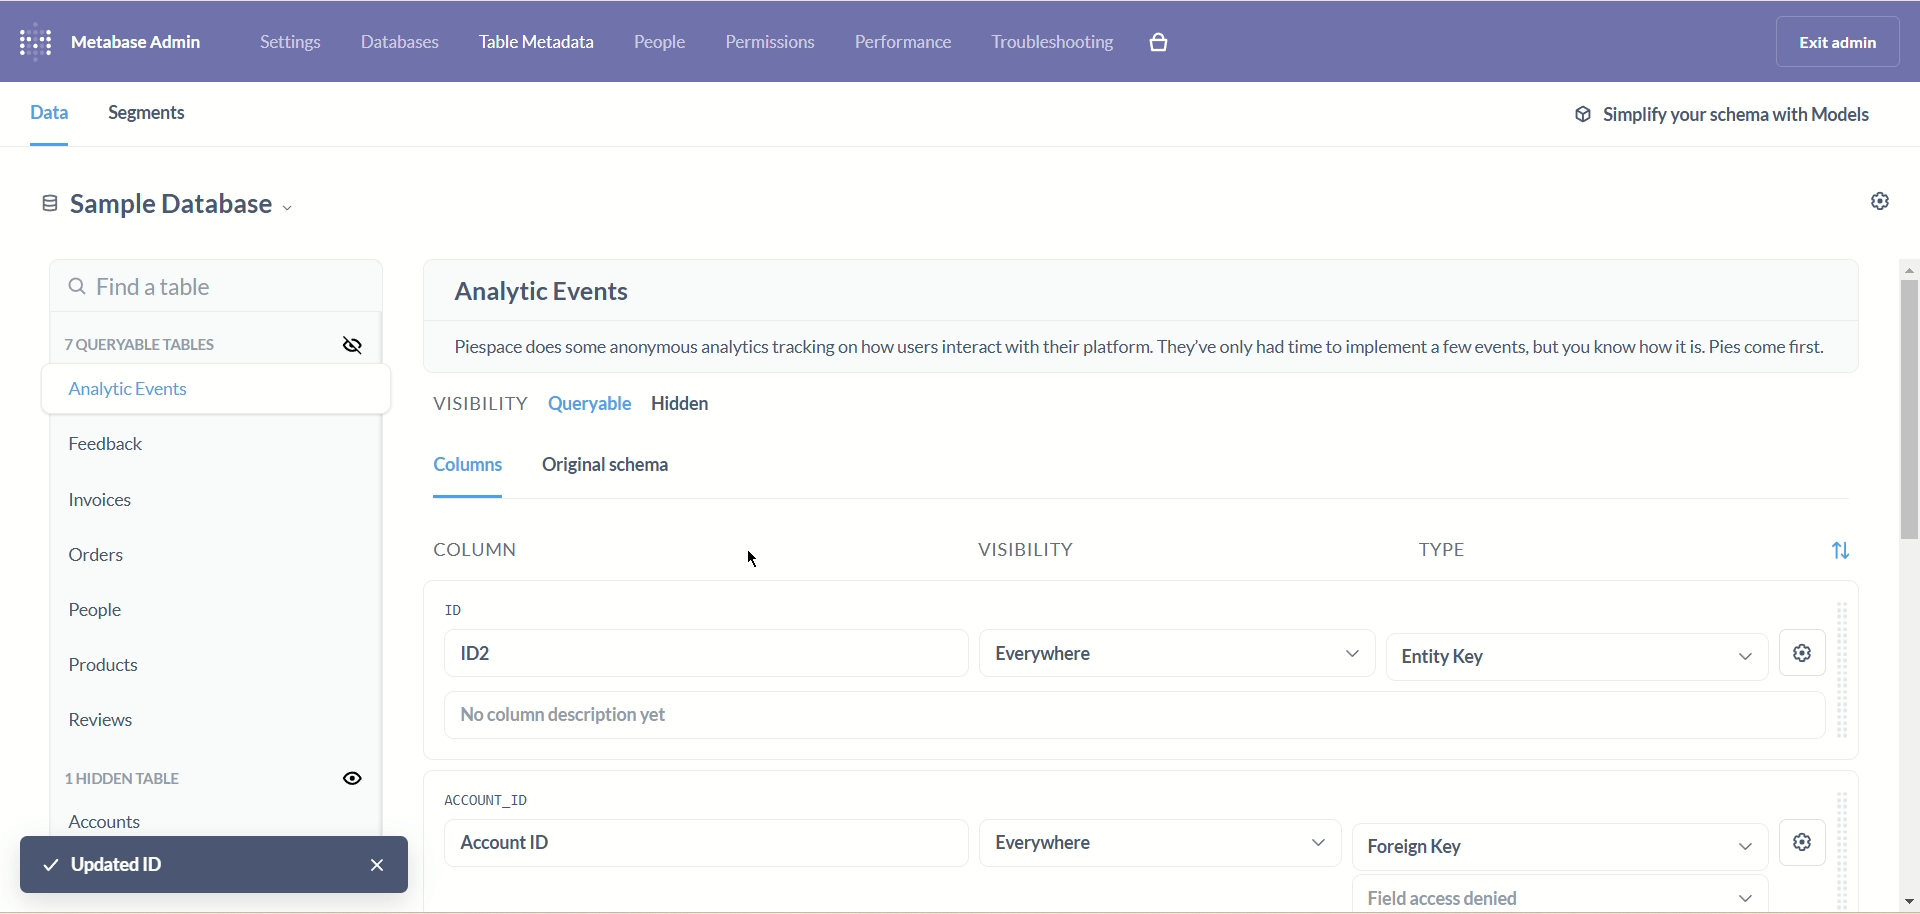 This screenshot has width=1920, height=914. What do you see at coordinates (685, 405) in the screenshot?
I see `Hidden` at bounding box center [685, 405].